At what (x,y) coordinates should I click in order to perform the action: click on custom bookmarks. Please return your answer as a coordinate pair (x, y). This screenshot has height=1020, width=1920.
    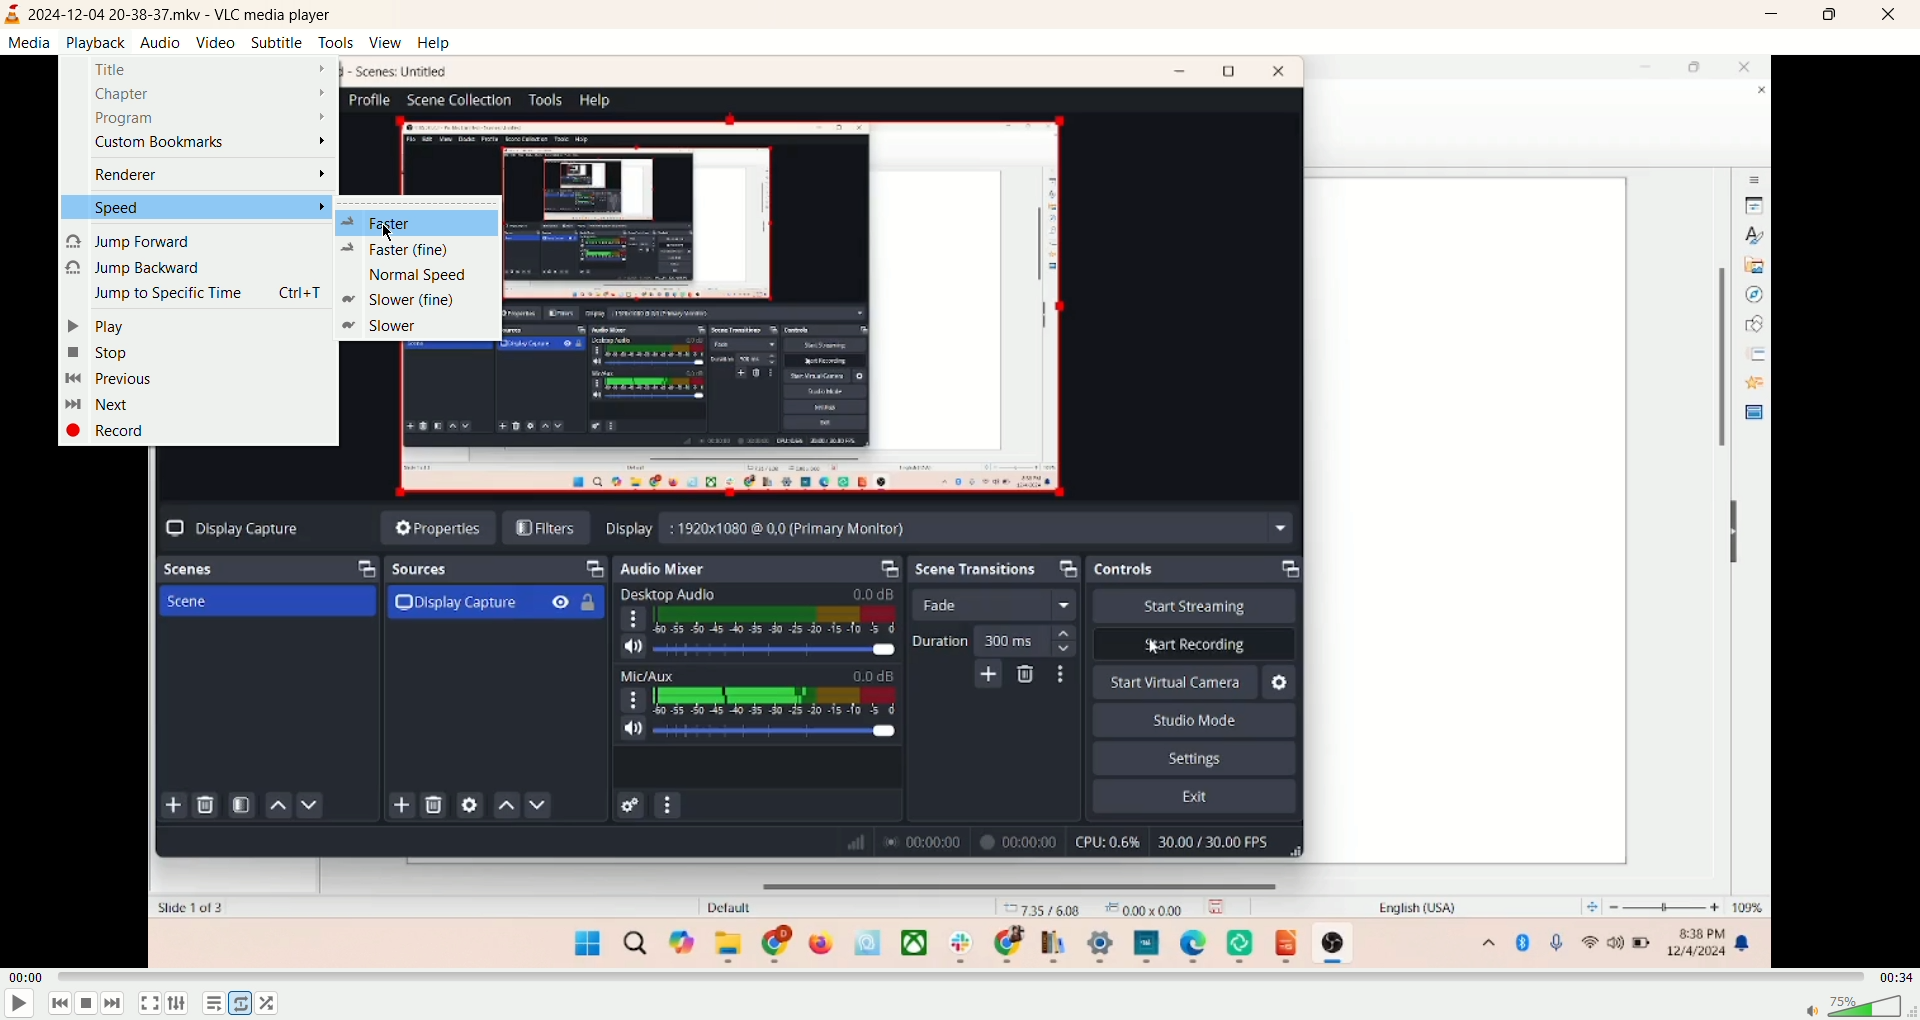
    Looking at the image, I should click on (214, 143).